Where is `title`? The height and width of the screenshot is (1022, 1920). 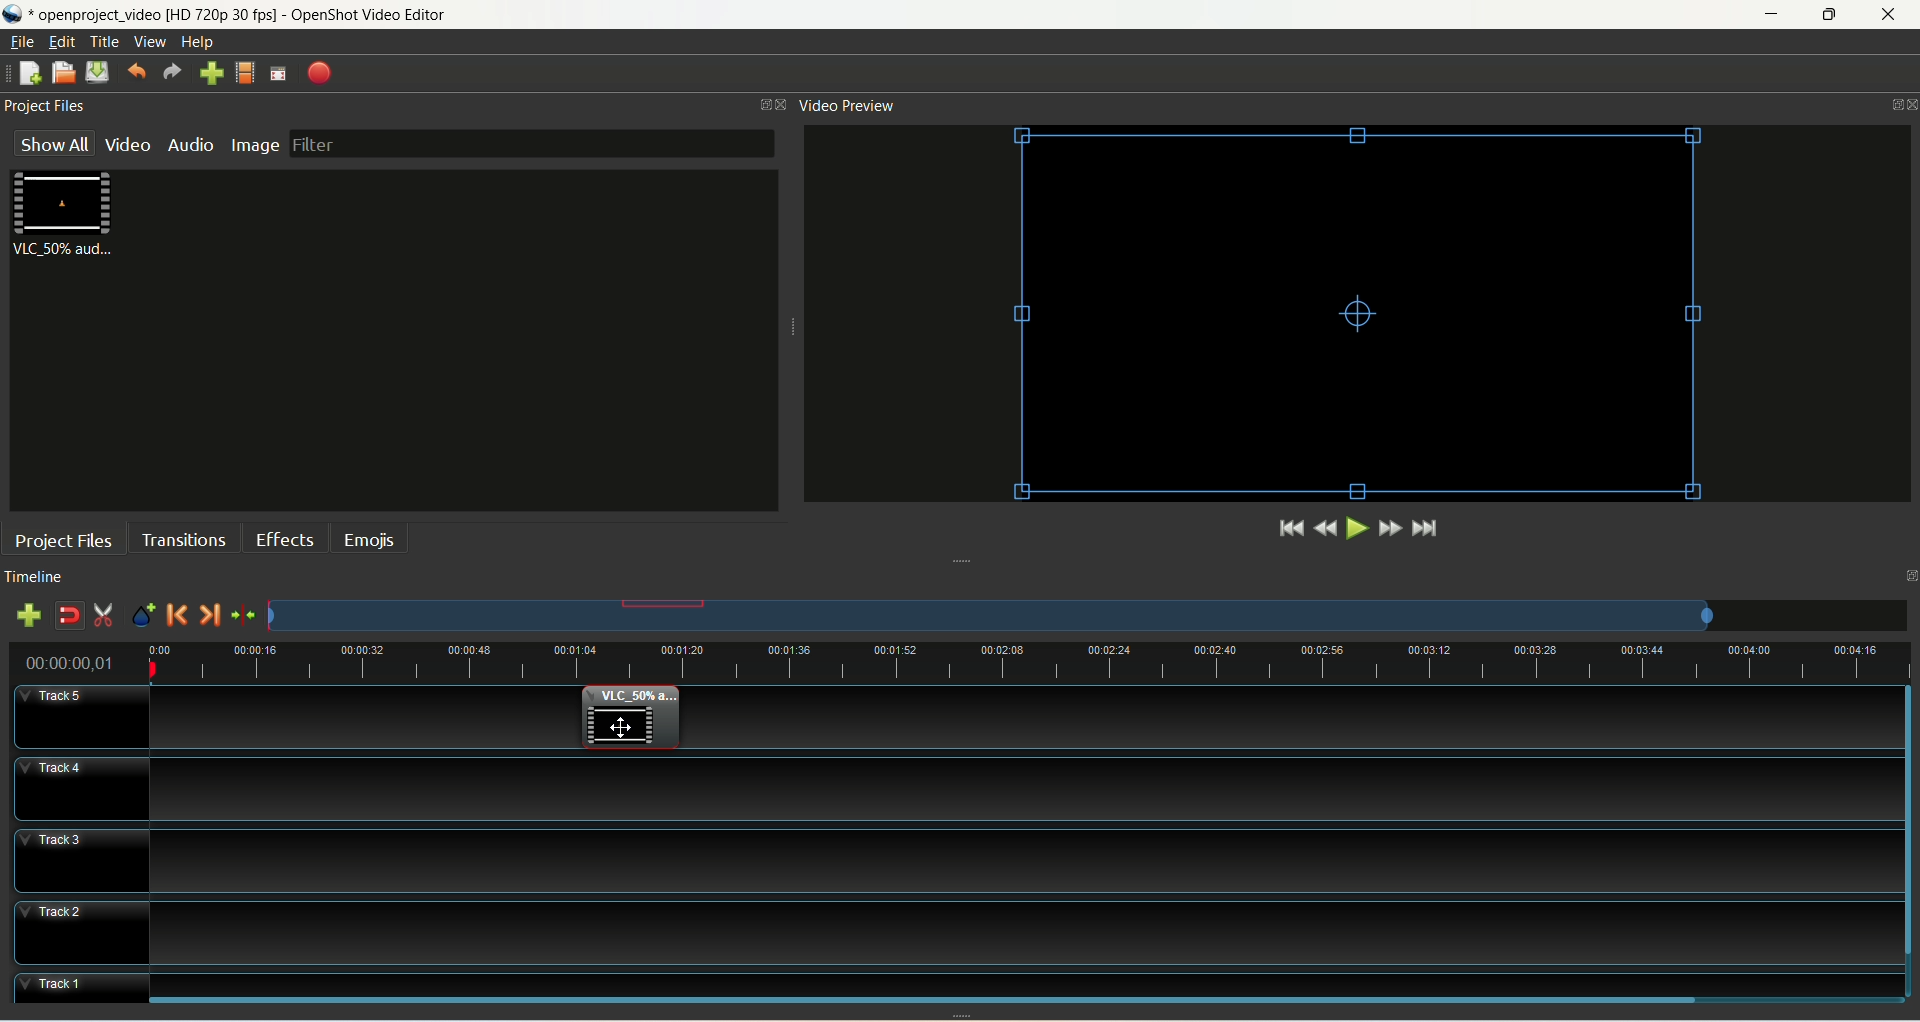 title is located at coordinates (106, 42).